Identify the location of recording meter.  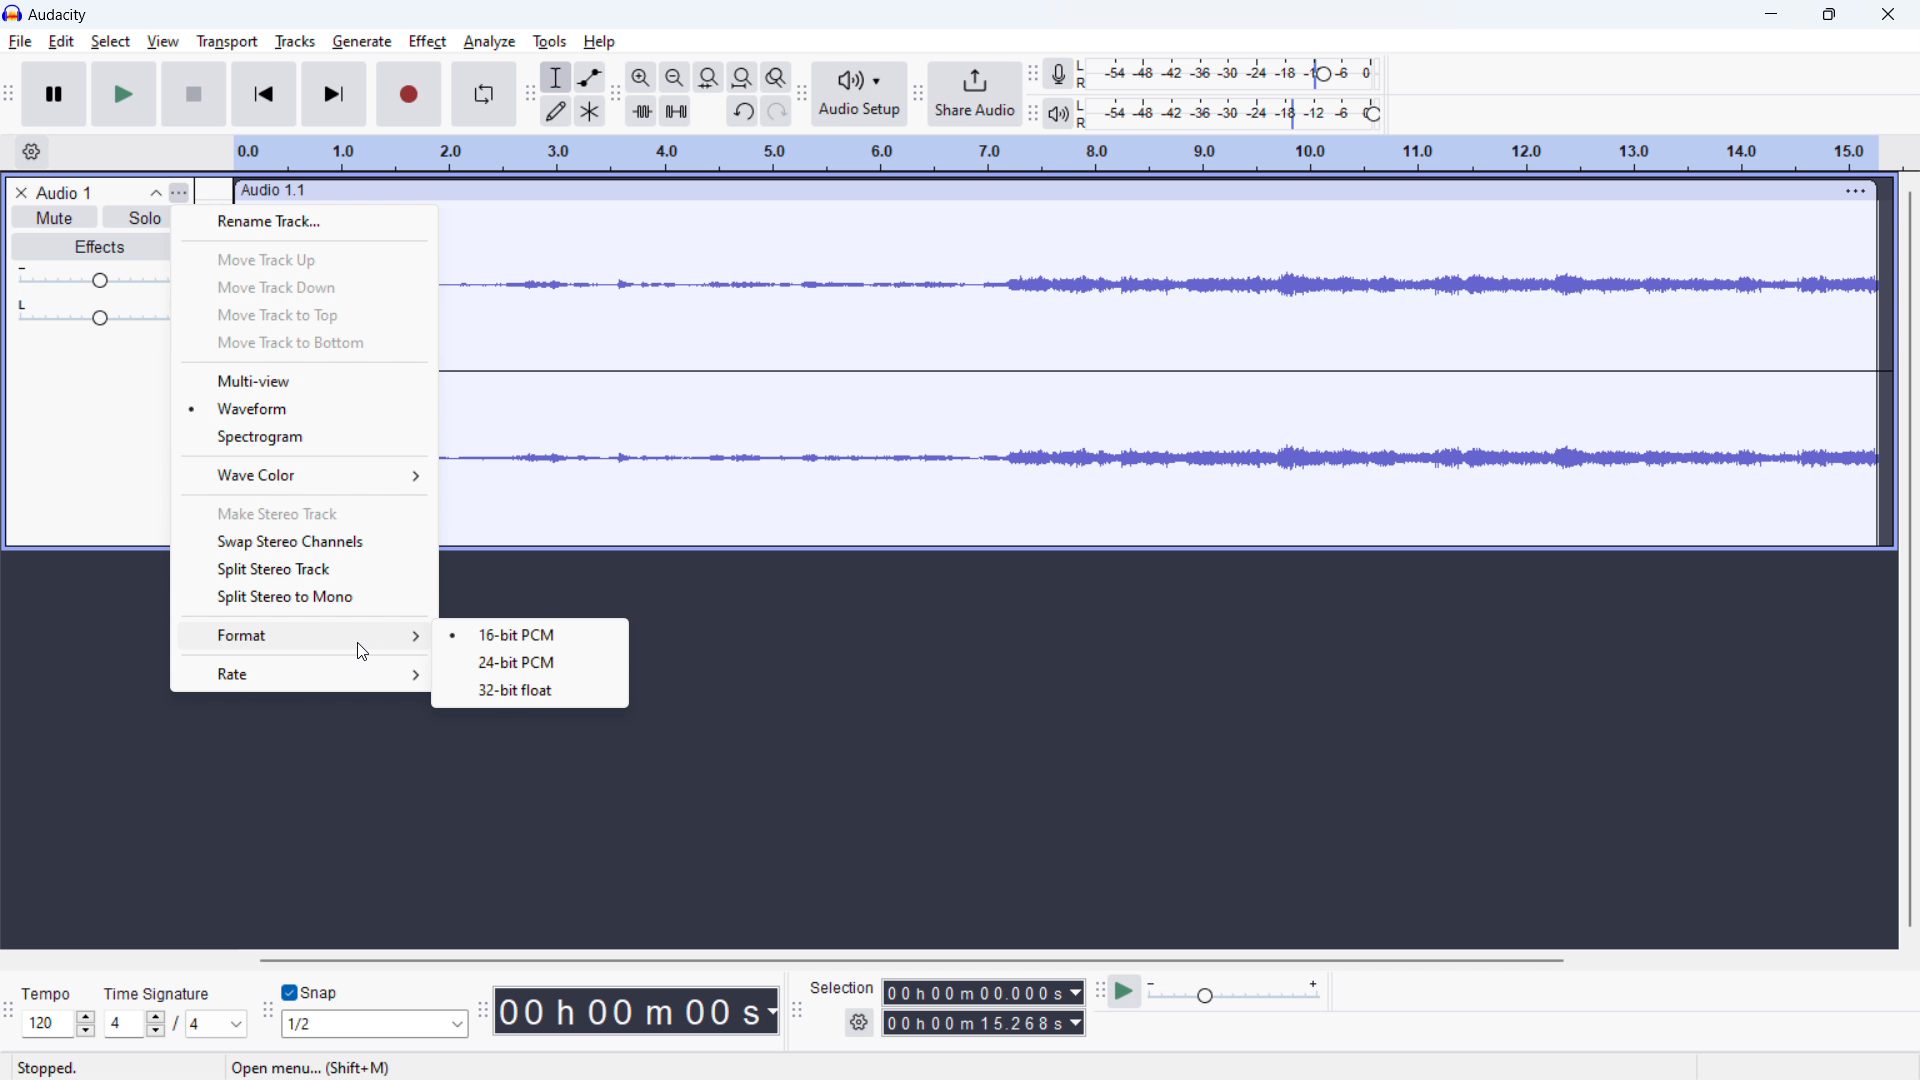
(1059, 73).